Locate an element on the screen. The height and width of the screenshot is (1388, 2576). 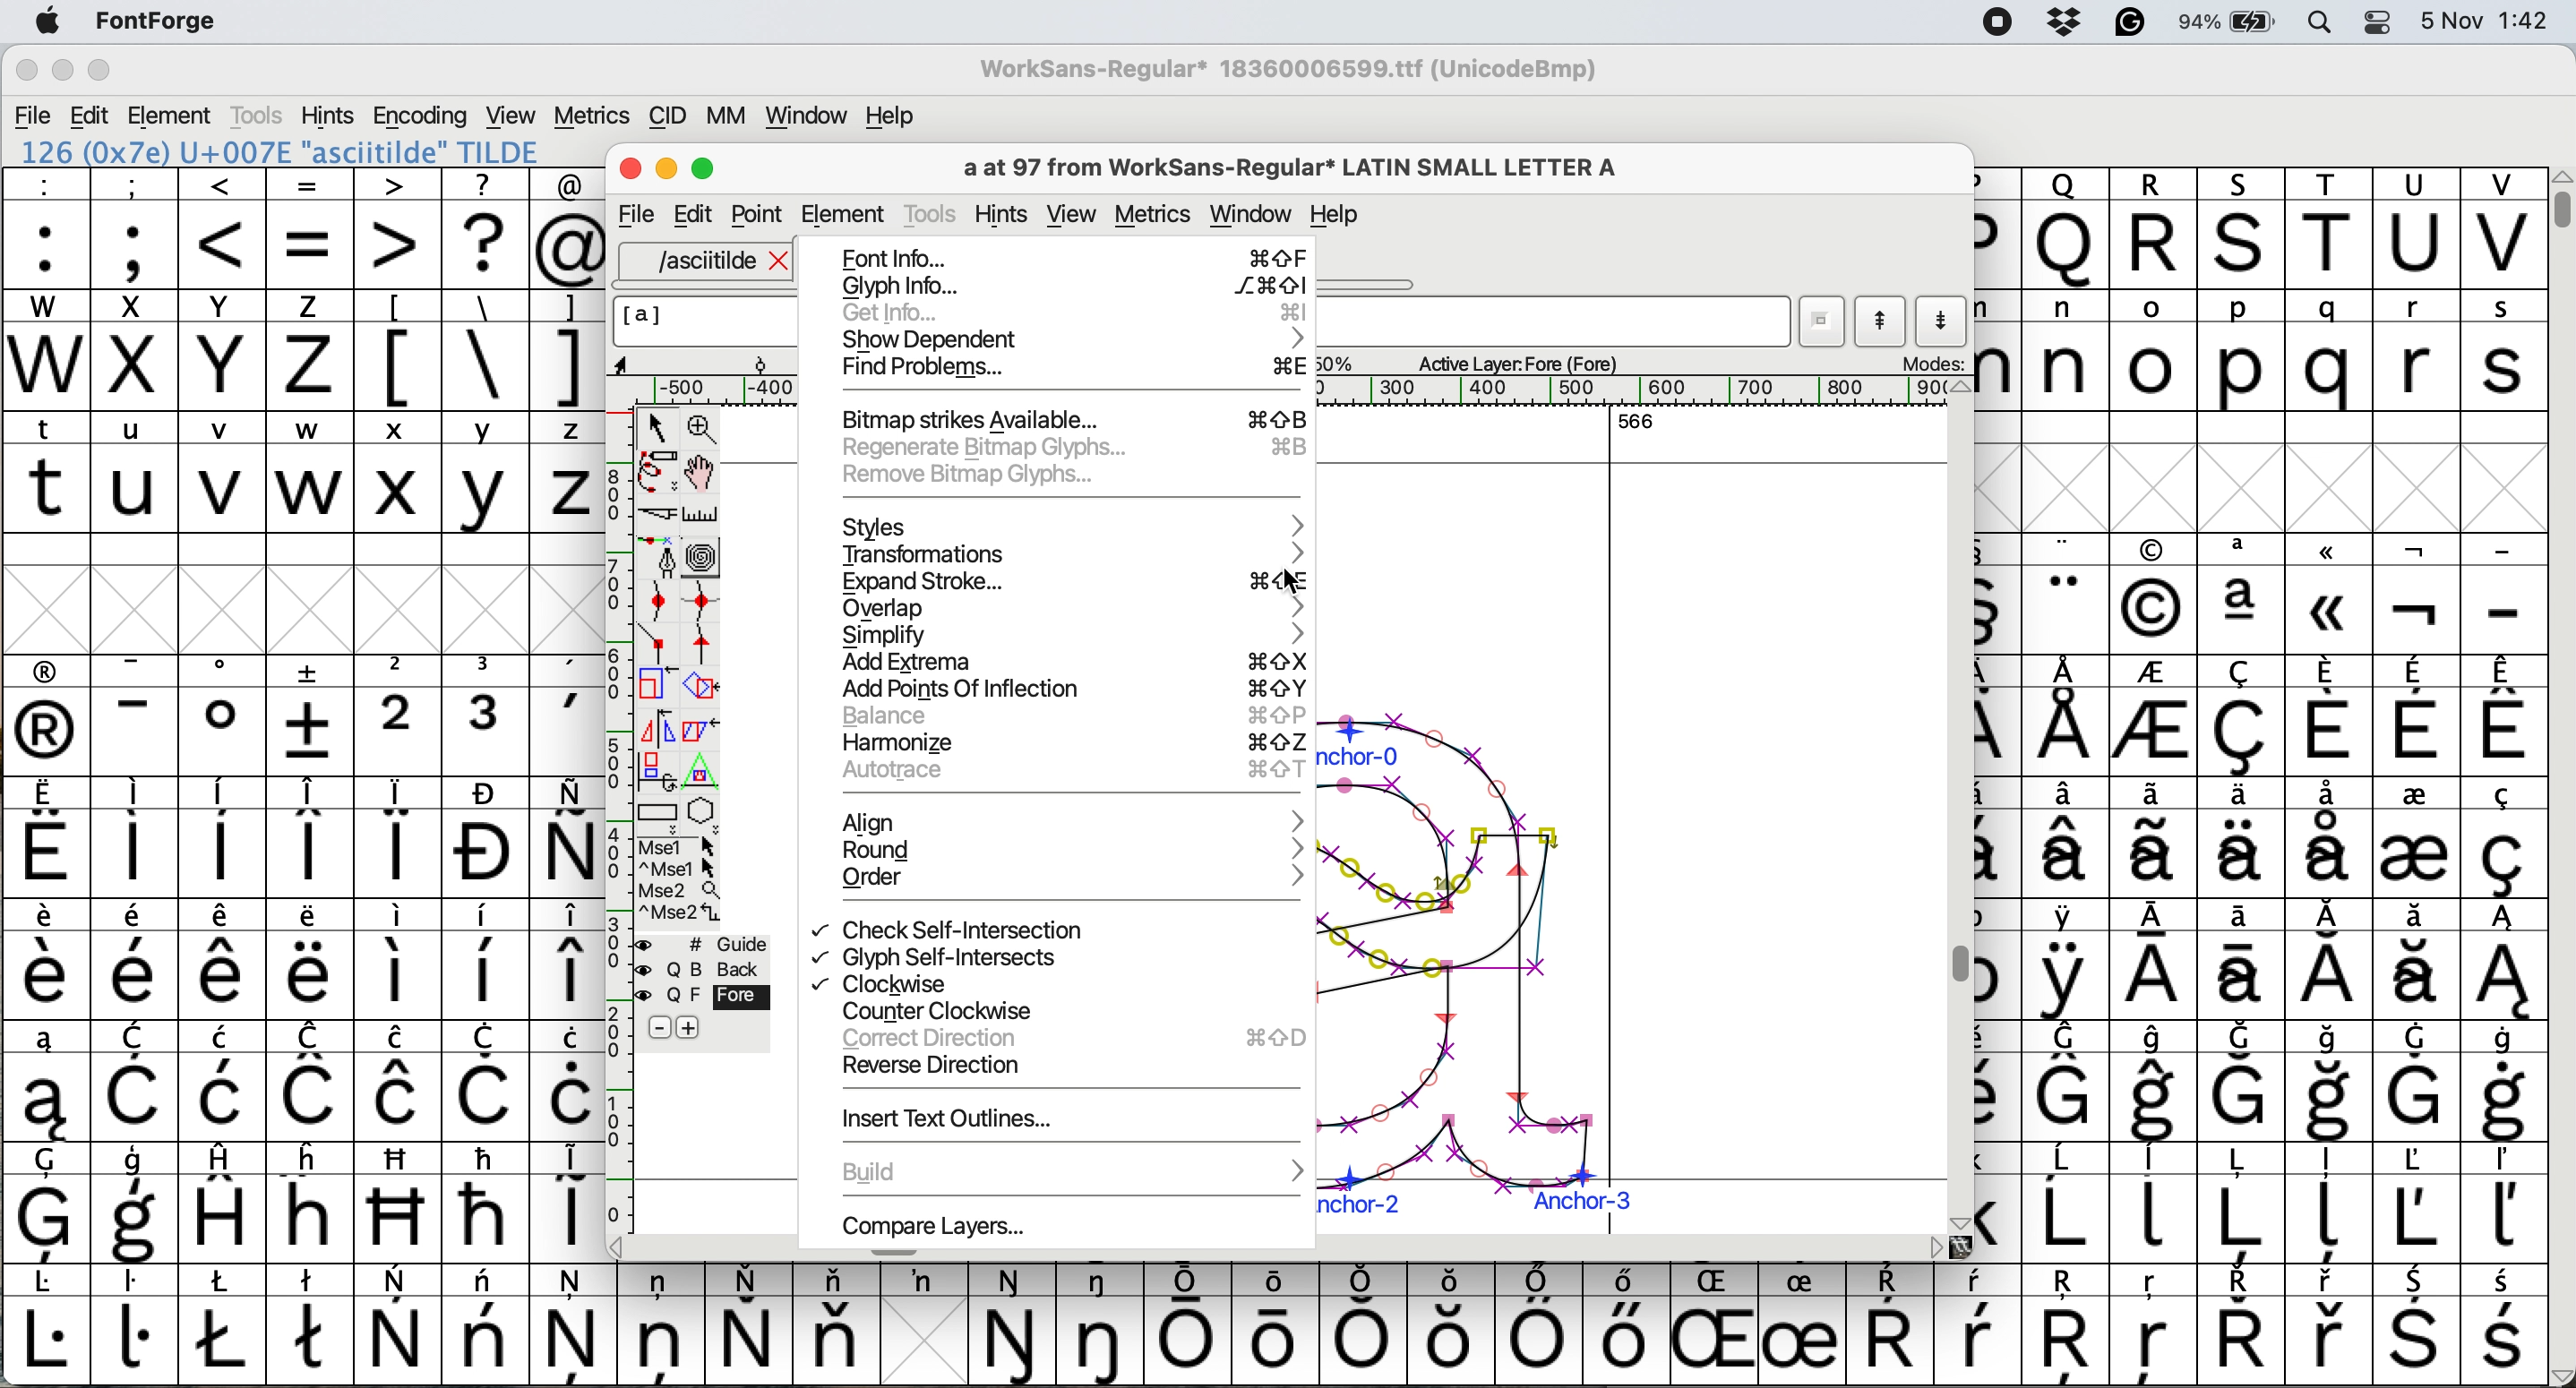
Background is located at coordinates (712, 970).